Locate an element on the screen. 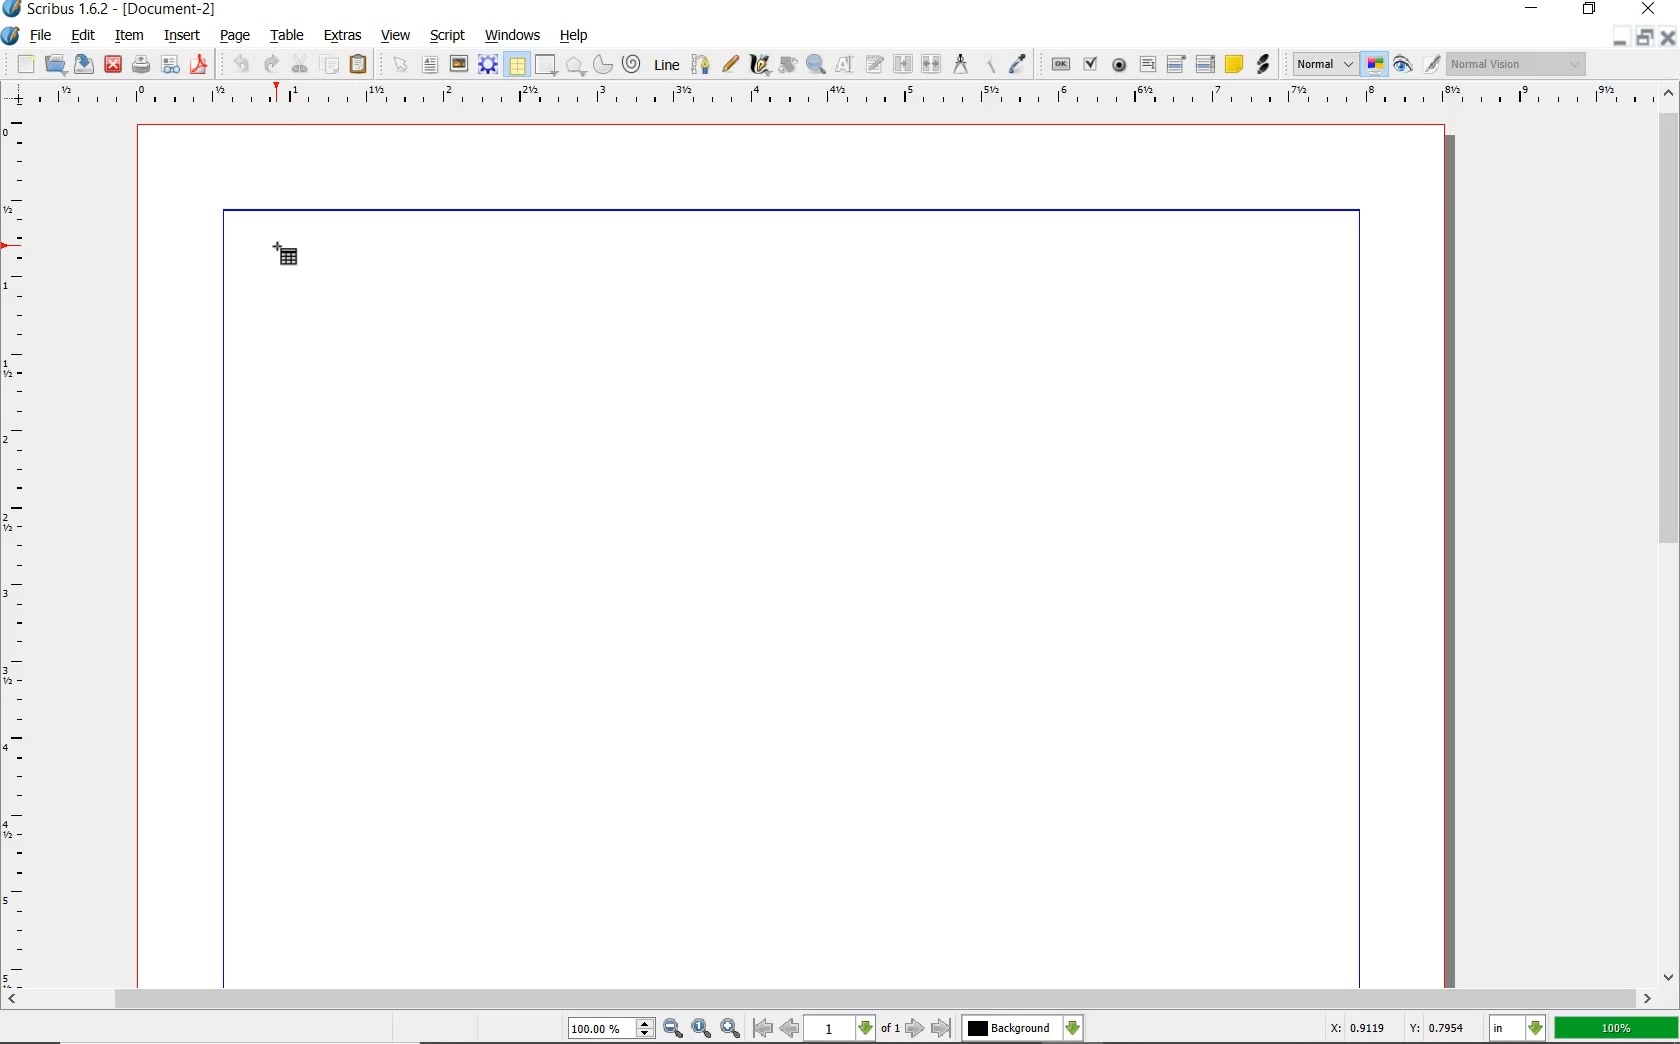  copy is located at coordinates (331, 66).